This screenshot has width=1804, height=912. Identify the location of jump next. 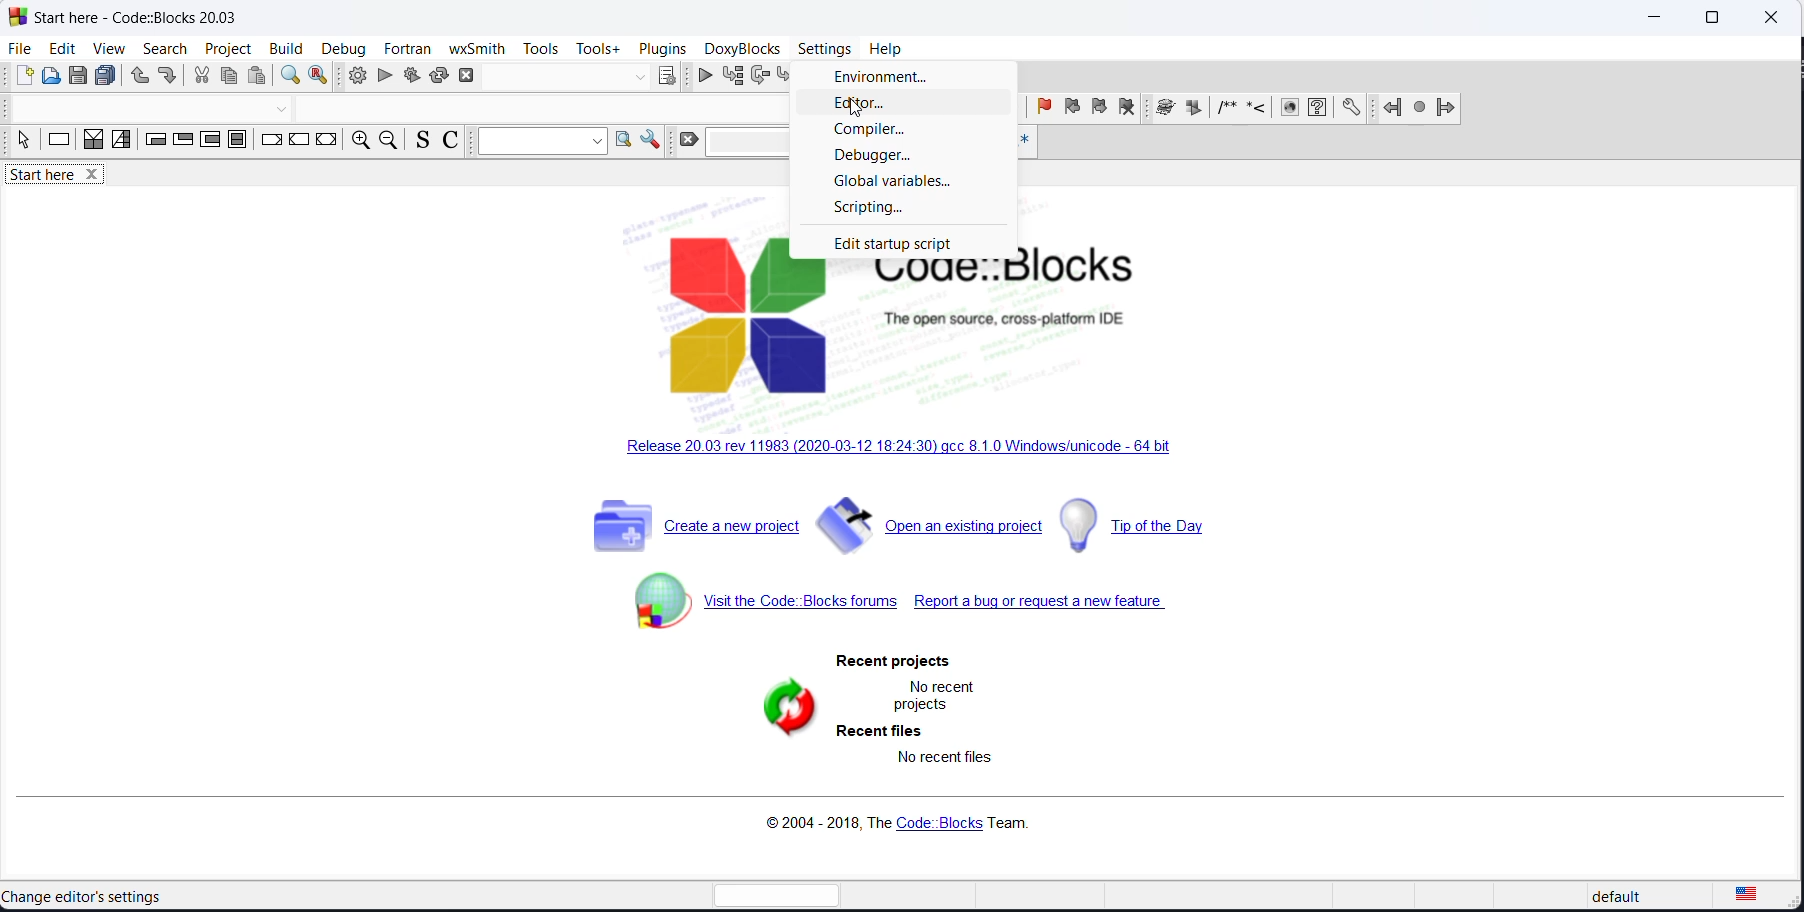
(1419, 108).